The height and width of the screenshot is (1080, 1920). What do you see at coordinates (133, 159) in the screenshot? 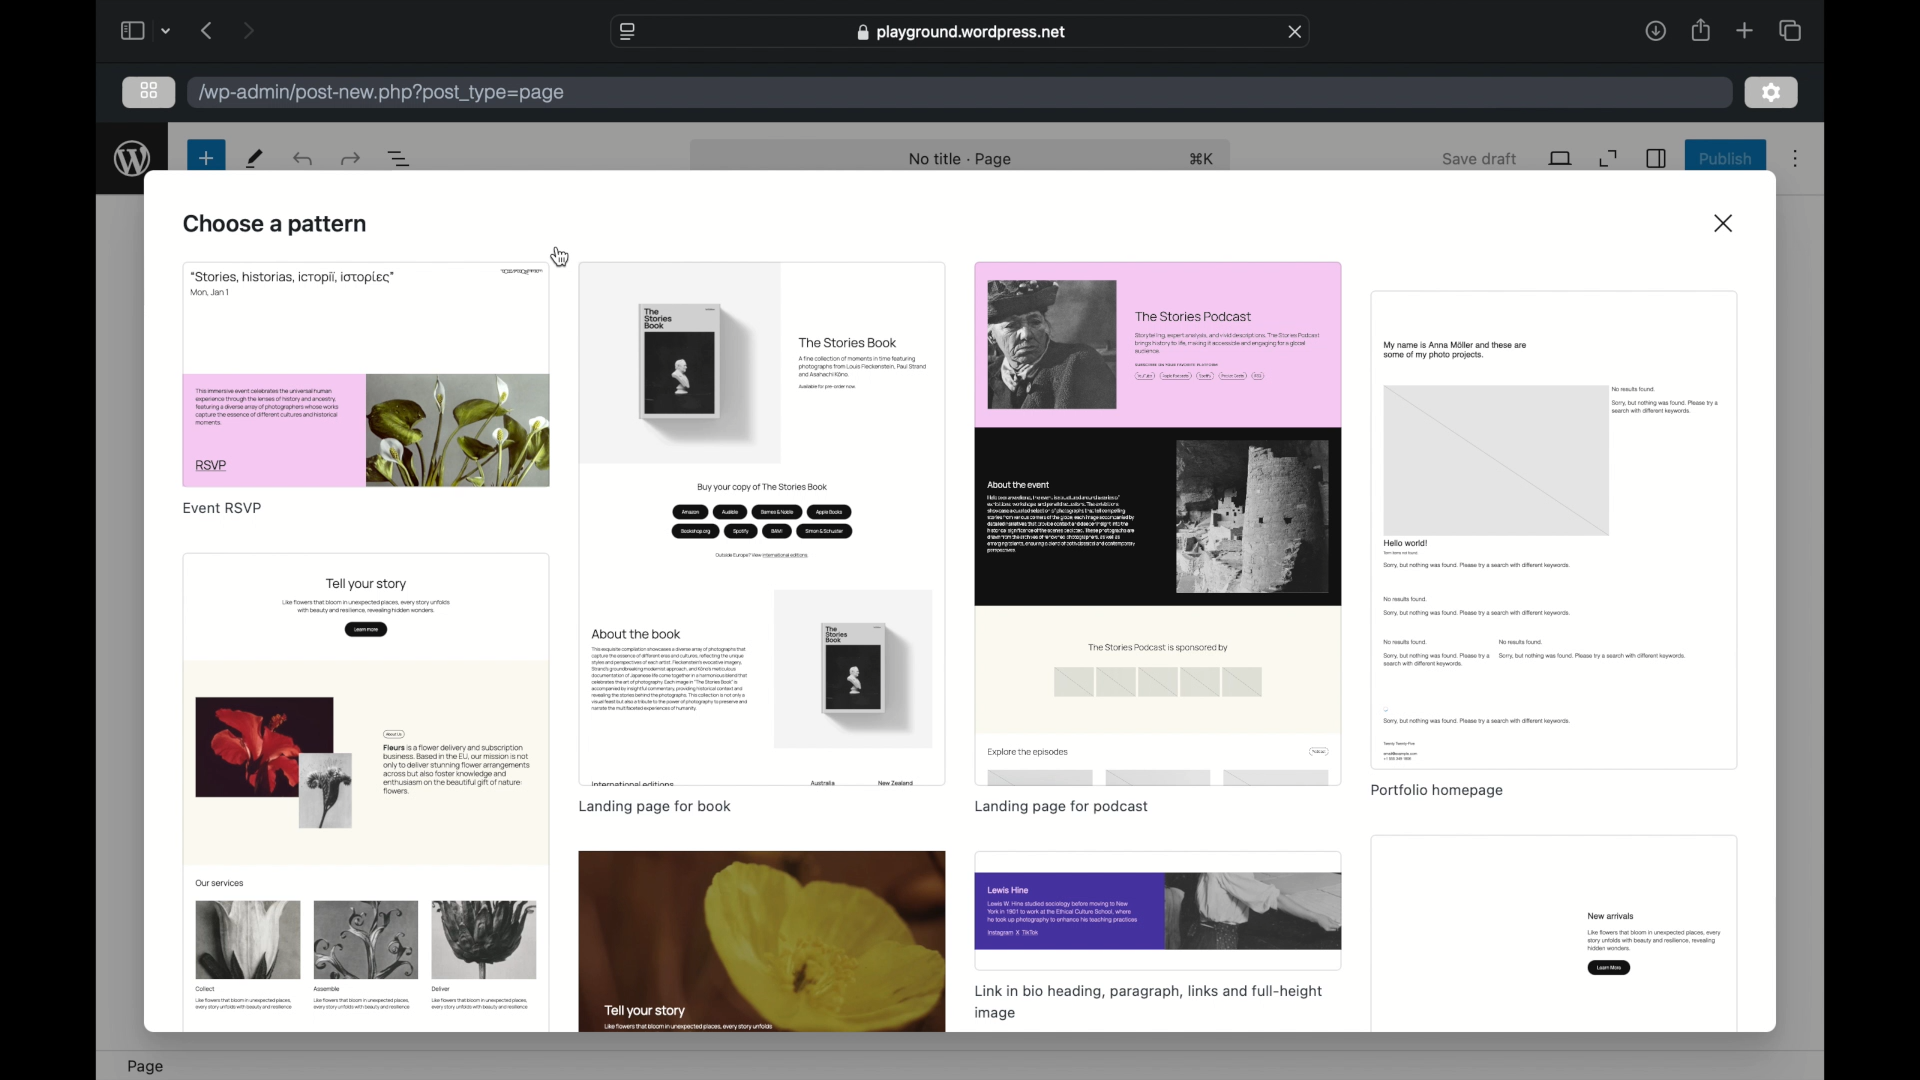
I see `wordpress` at bounding box center [133, 159].